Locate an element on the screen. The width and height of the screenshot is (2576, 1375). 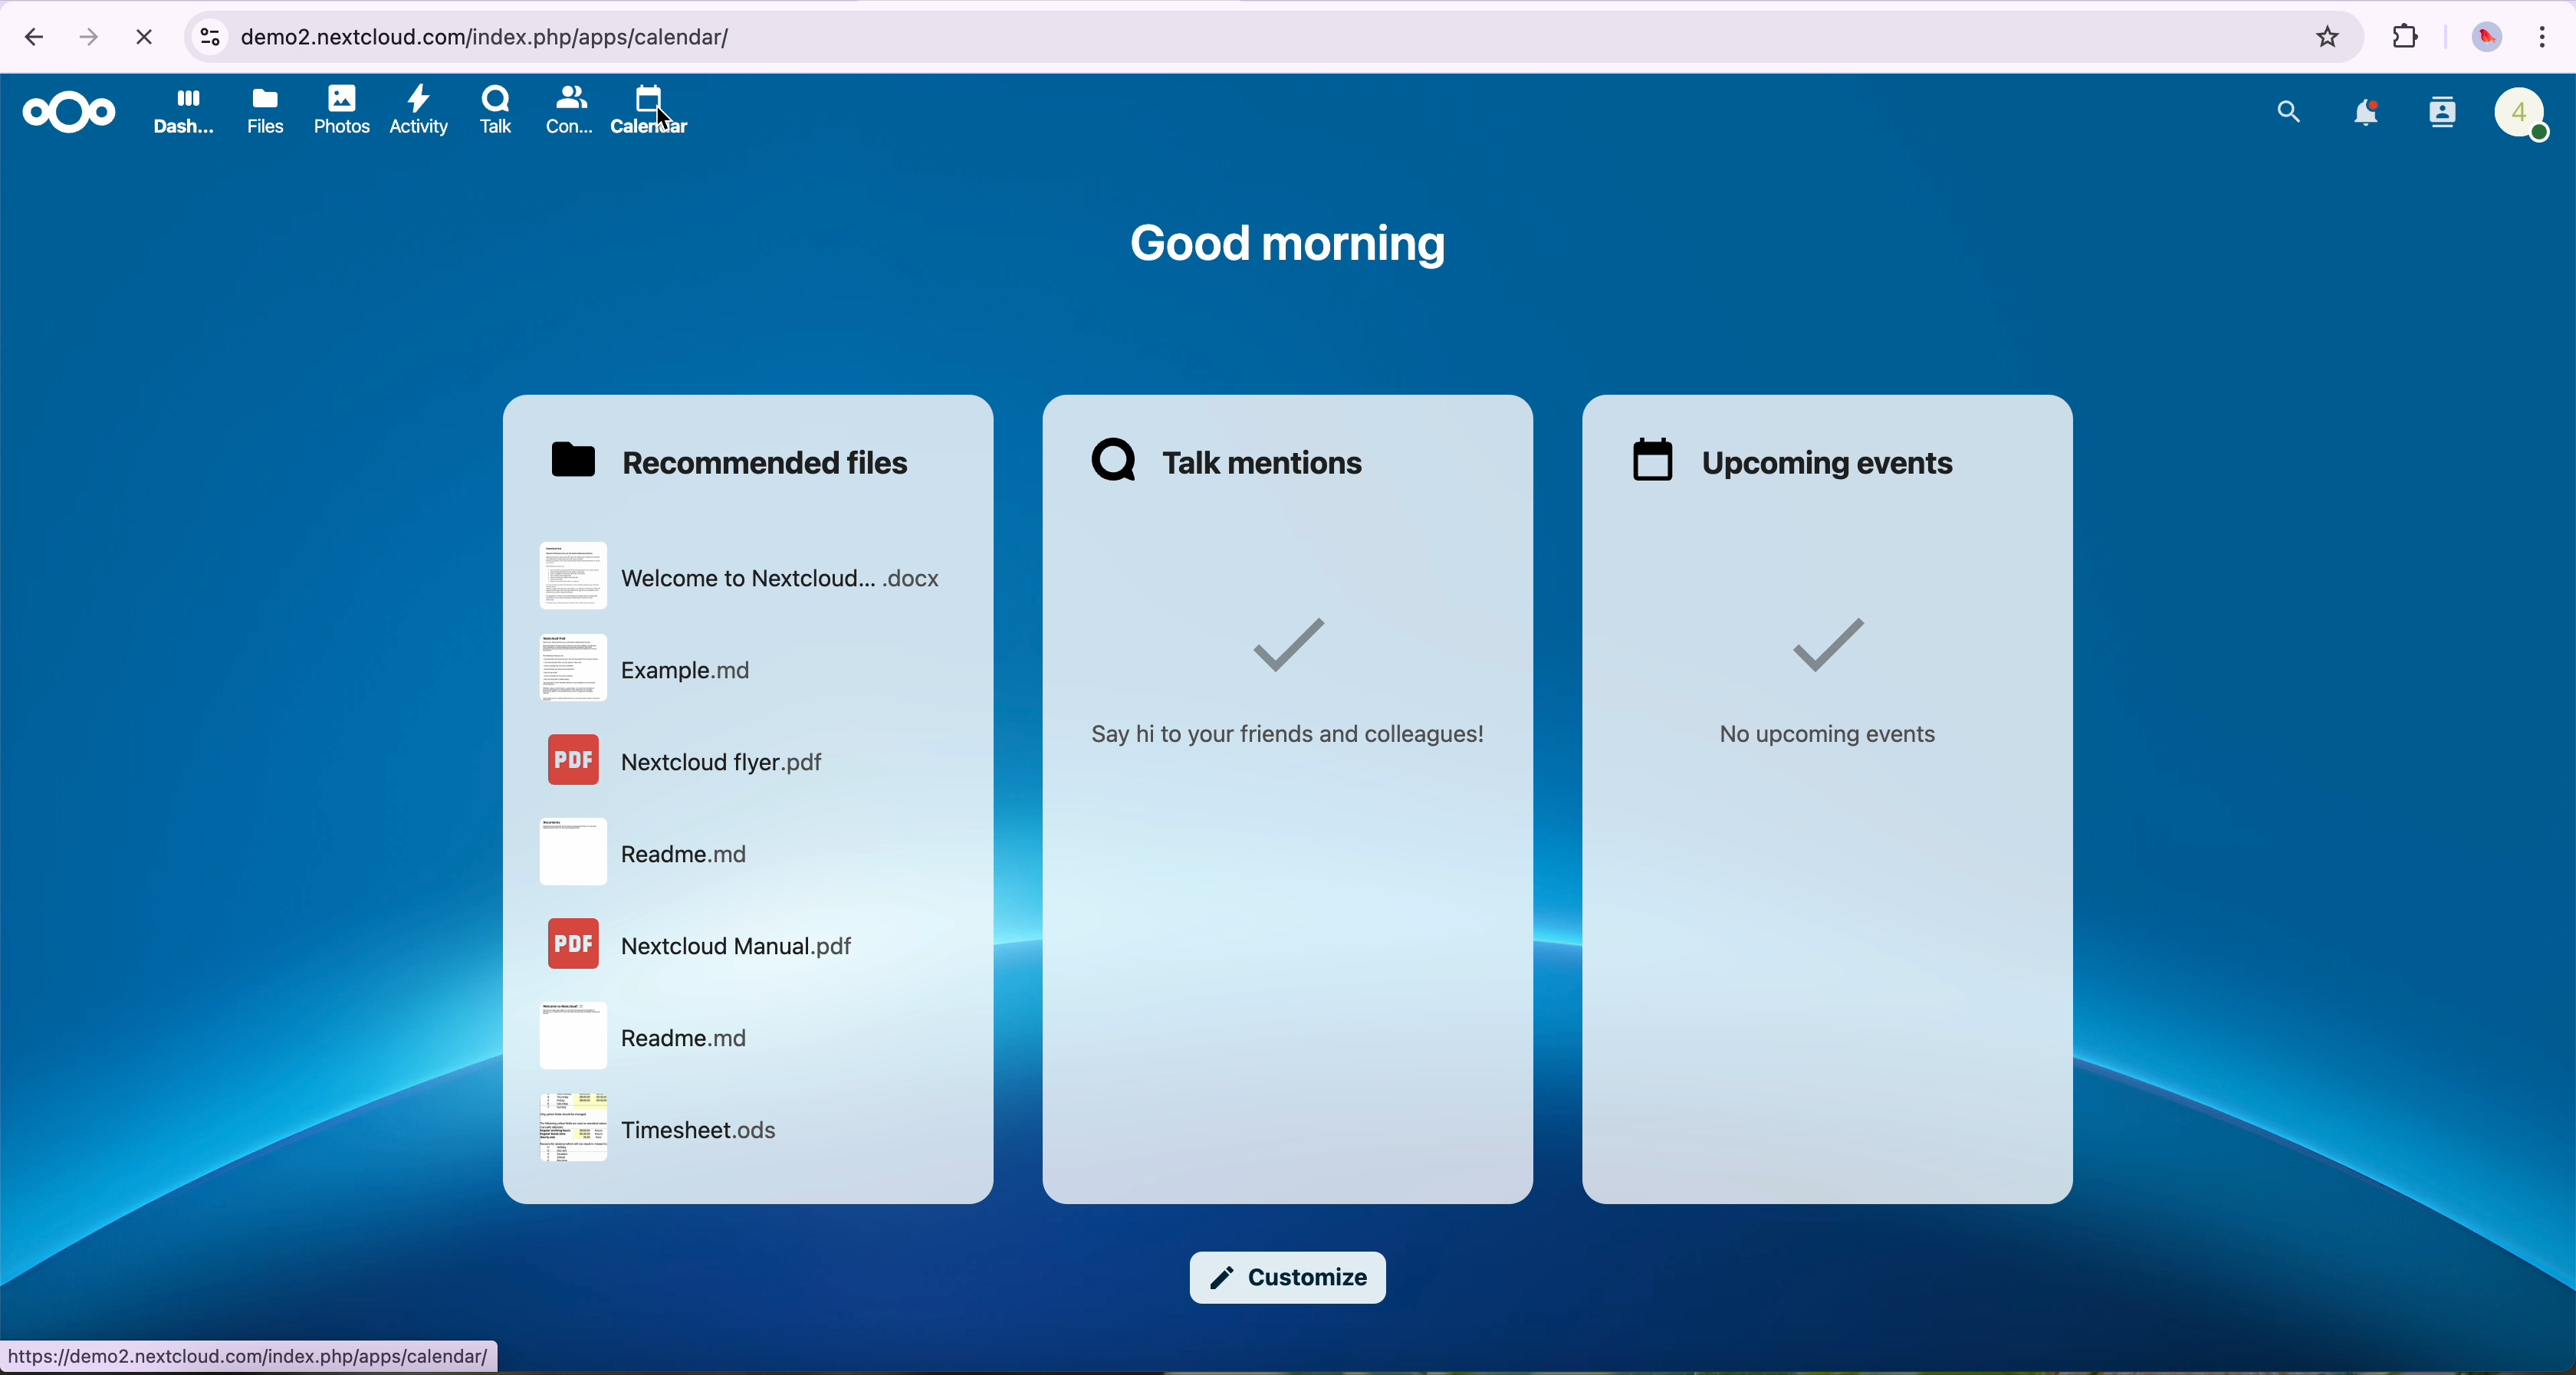
file is located at coordinates (653, 670).